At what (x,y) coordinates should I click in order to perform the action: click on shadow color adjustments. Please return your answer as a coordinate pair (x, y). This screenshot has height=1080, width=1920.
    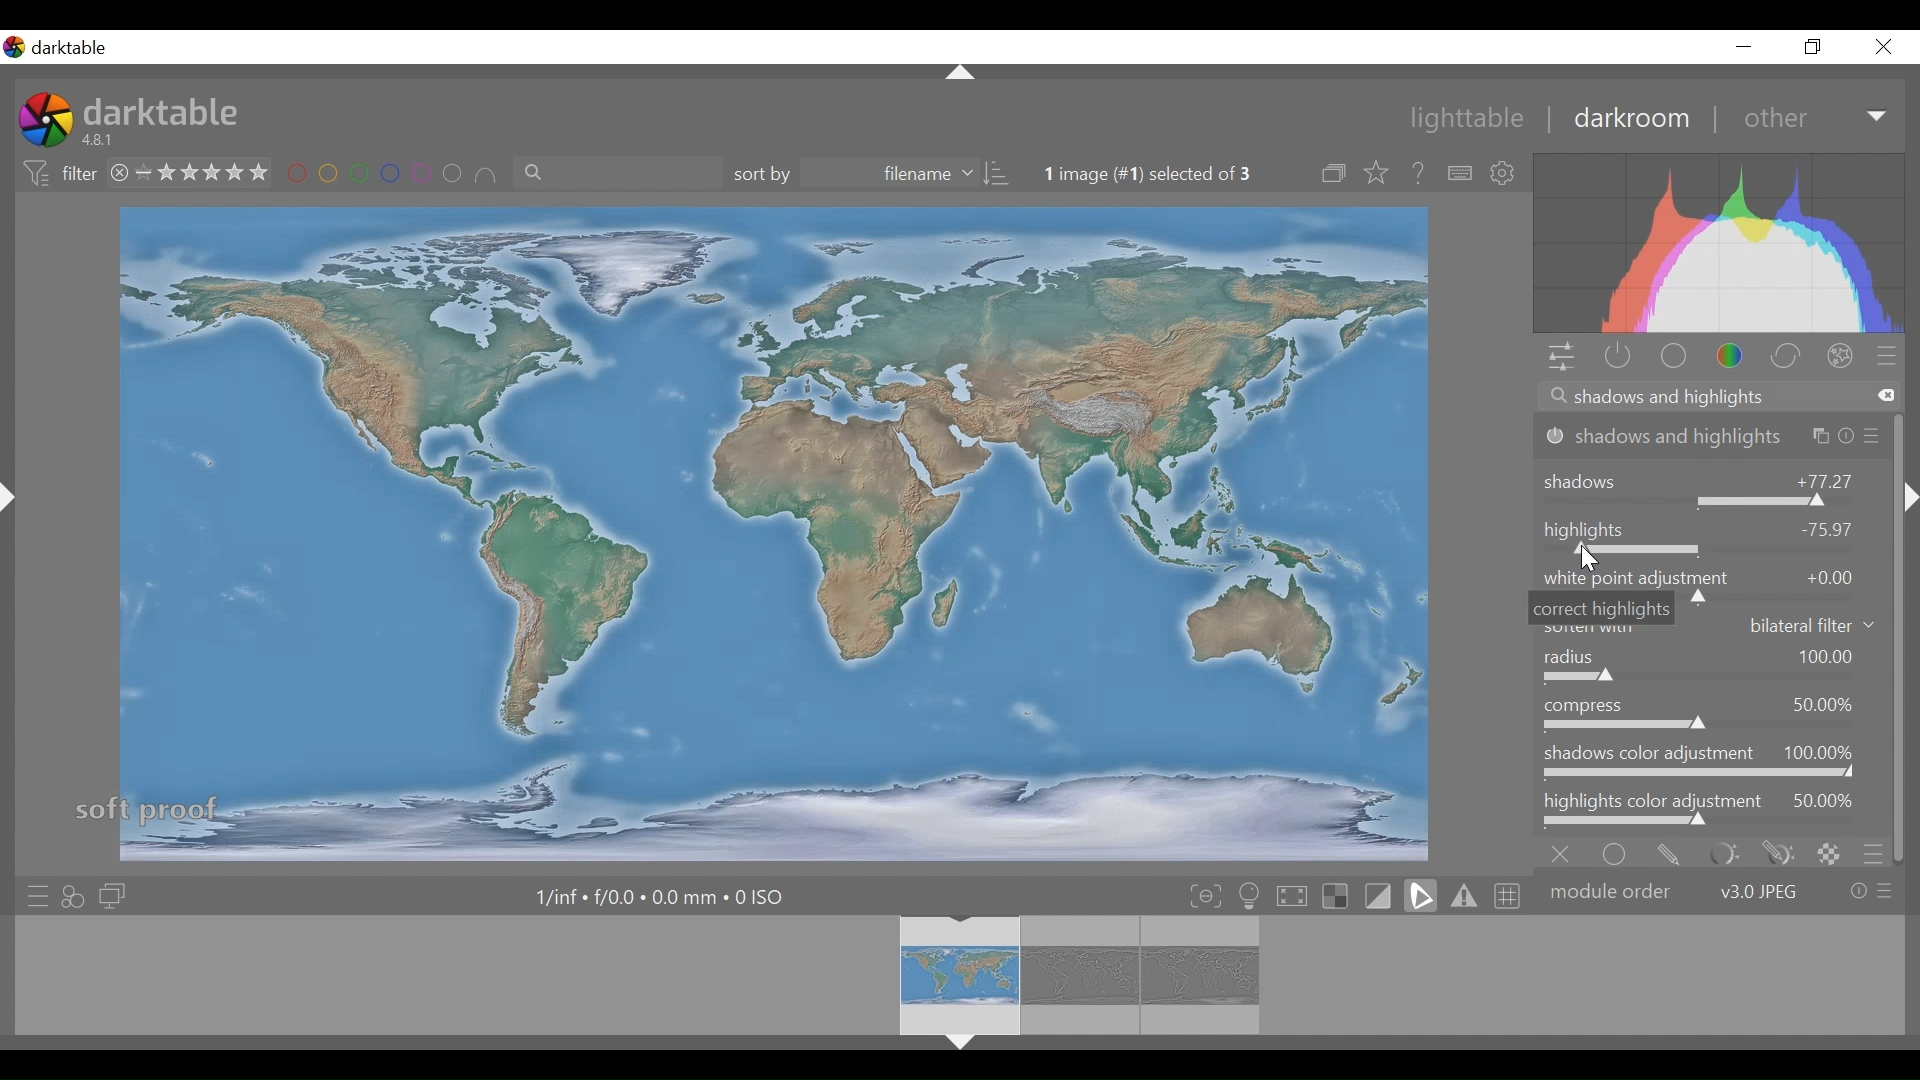
    Looking at the image, I should click on (1712, 763).